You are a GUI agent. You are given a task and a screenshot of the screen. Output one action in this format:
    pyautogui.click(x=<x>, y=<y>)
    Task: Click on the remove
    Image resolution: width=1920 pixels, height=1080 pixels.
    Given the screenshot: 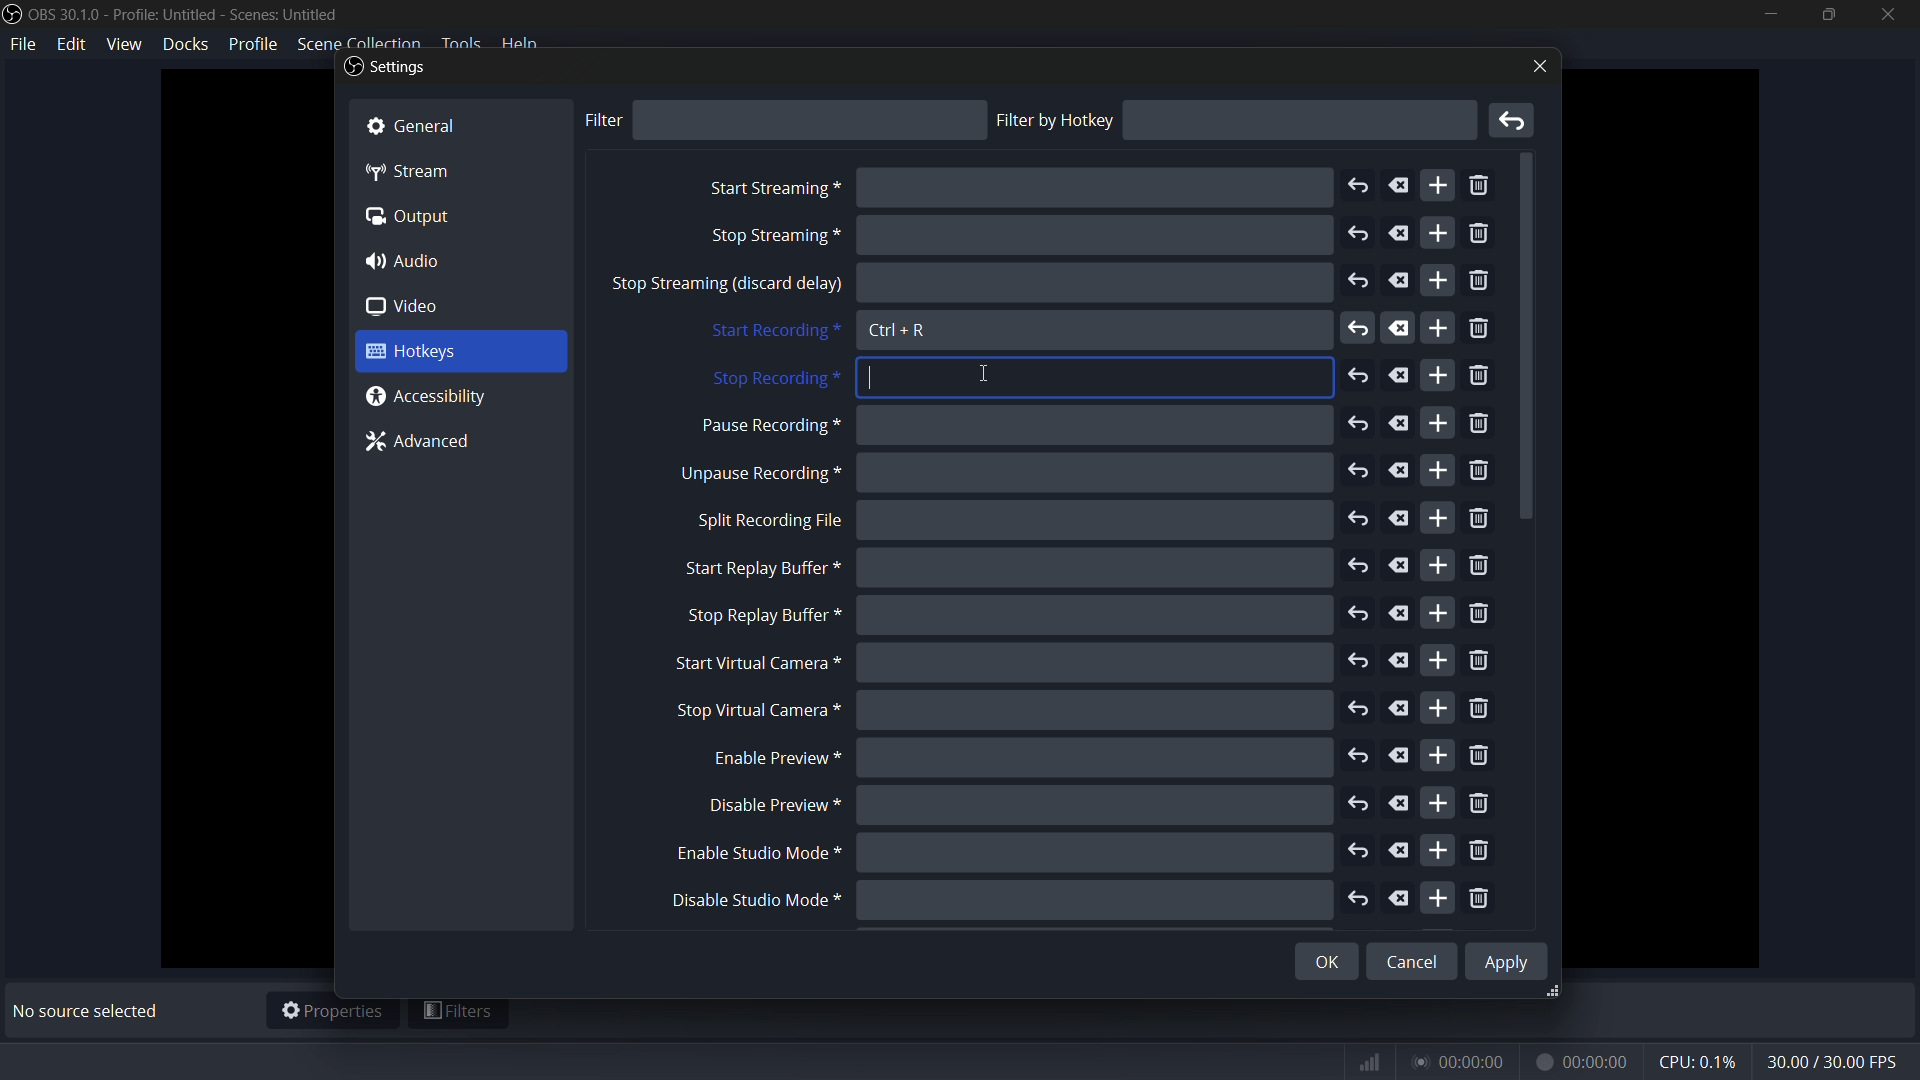 What is the action you would take?
    pyautogui.click(x=1481, y=282)
    